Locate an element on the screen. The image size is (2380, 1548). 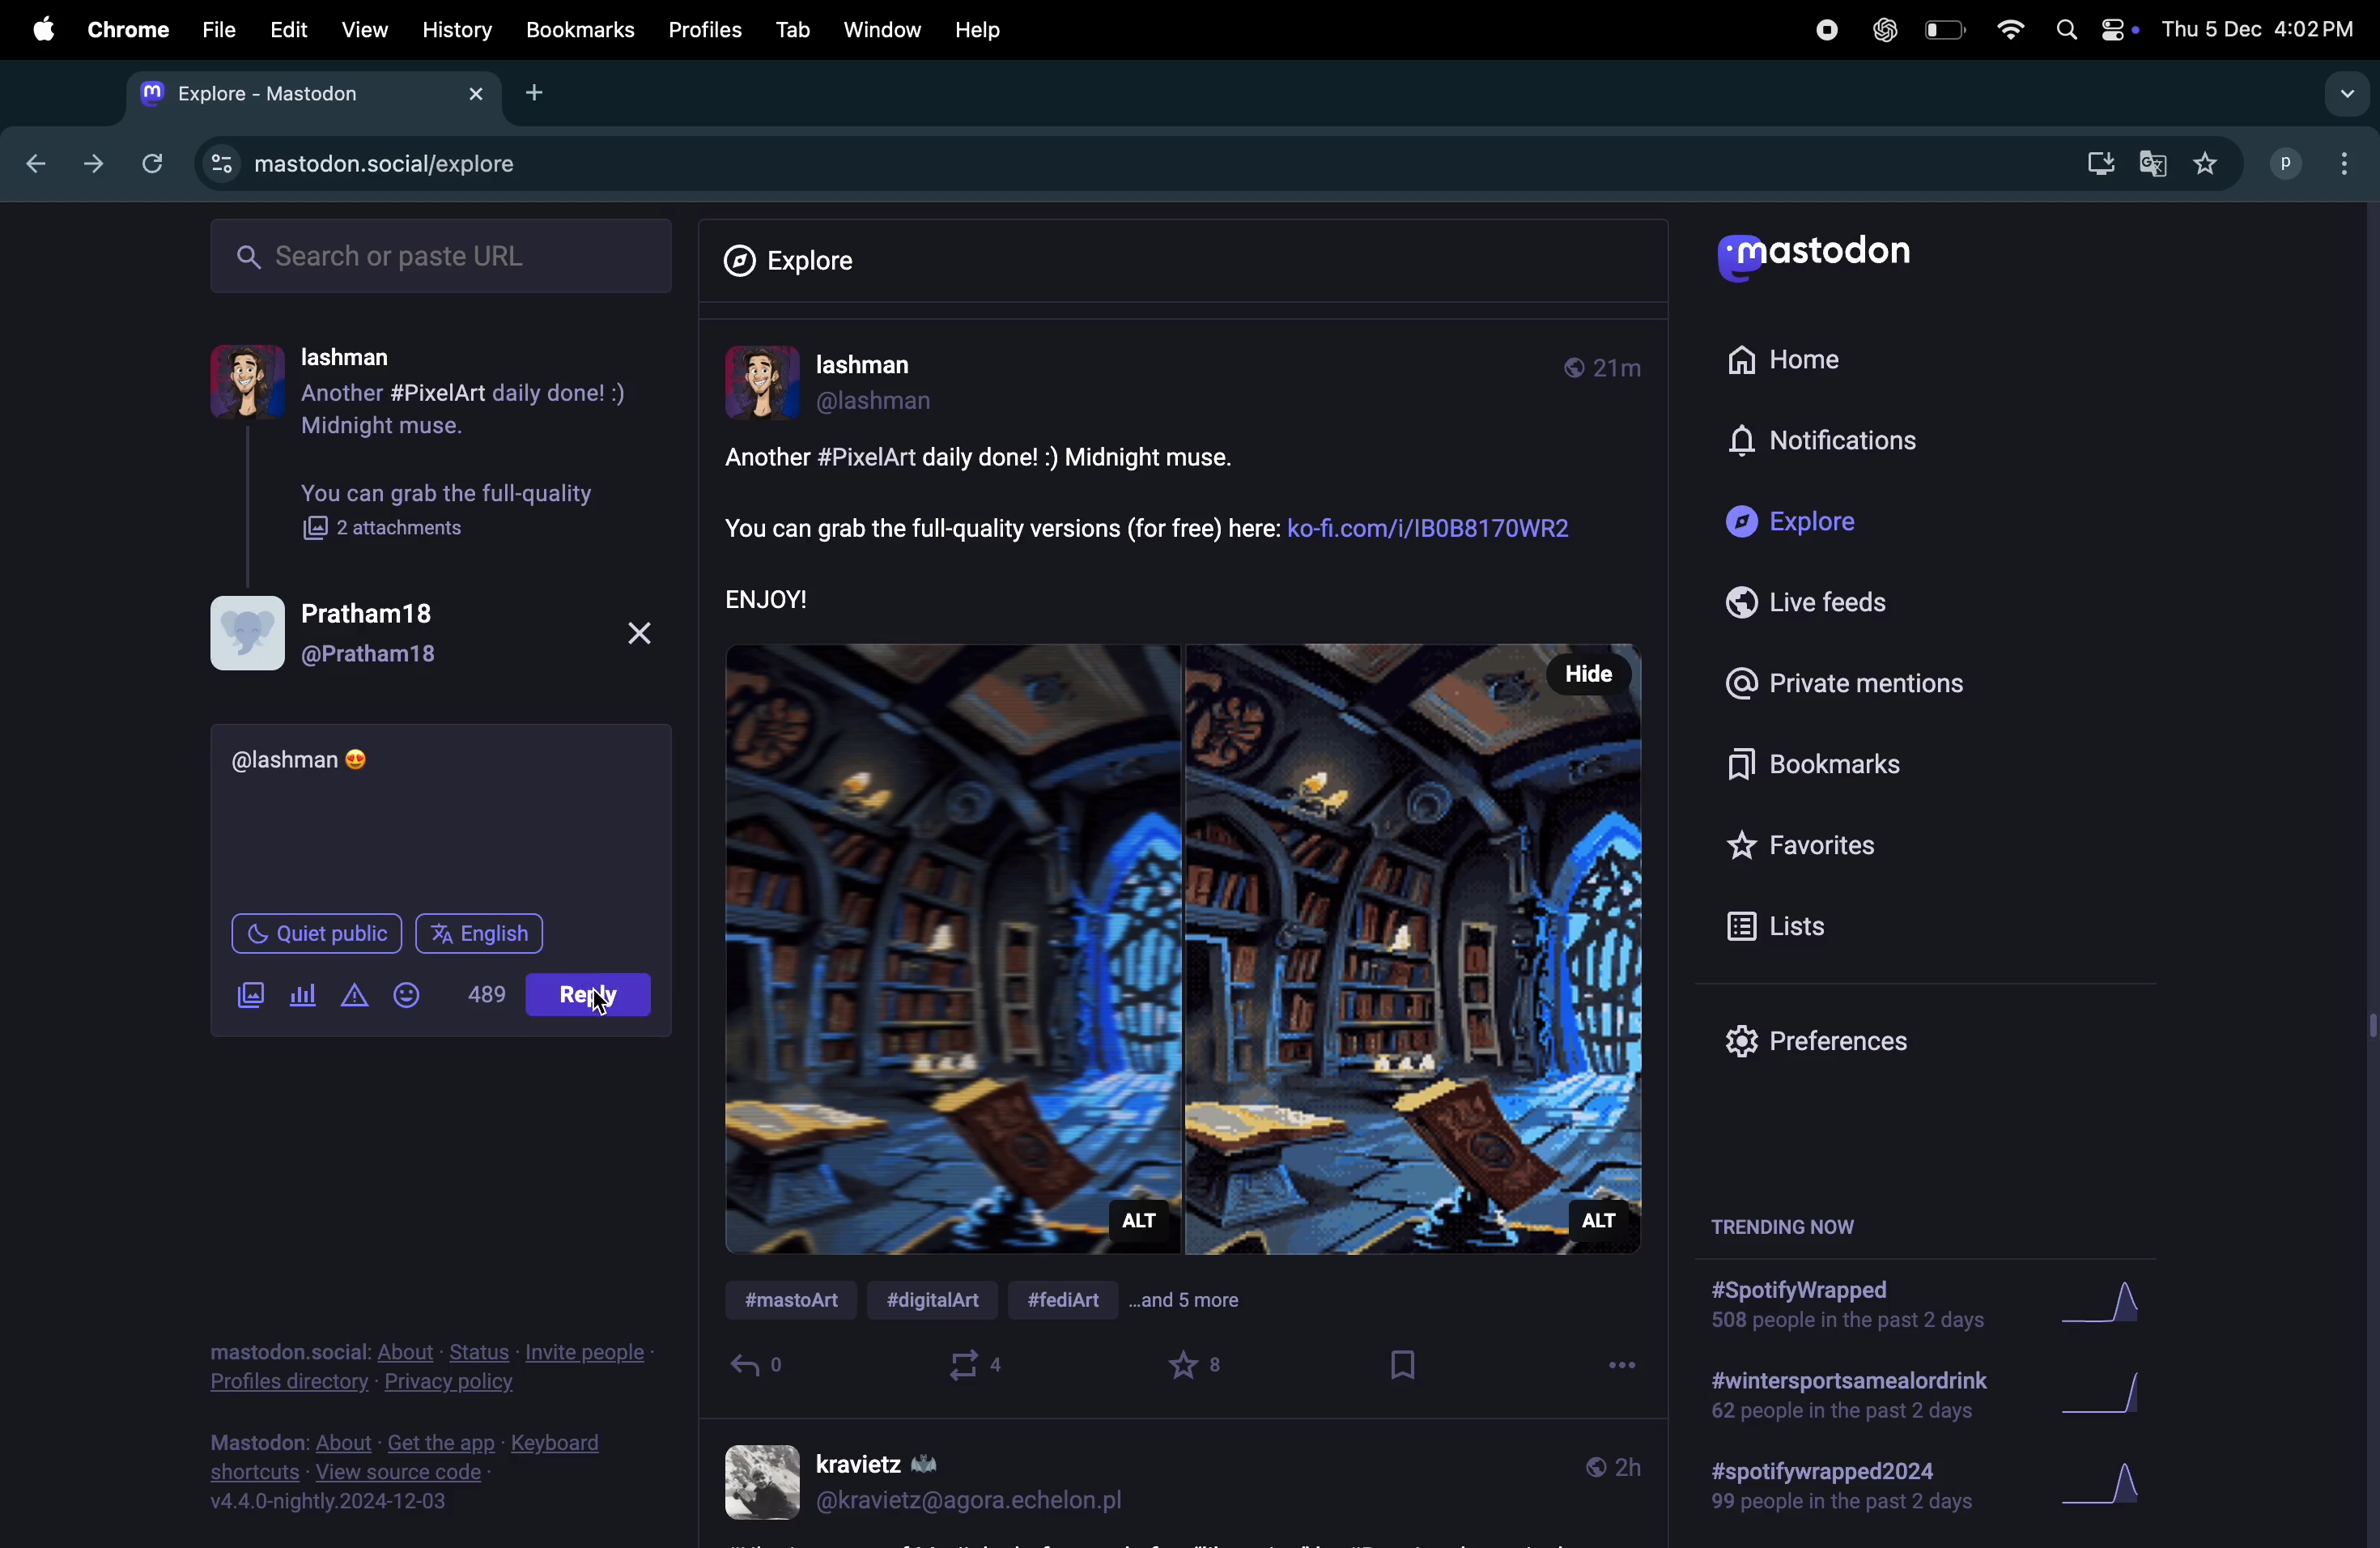
favourites is located at coordinates (2203, 163).